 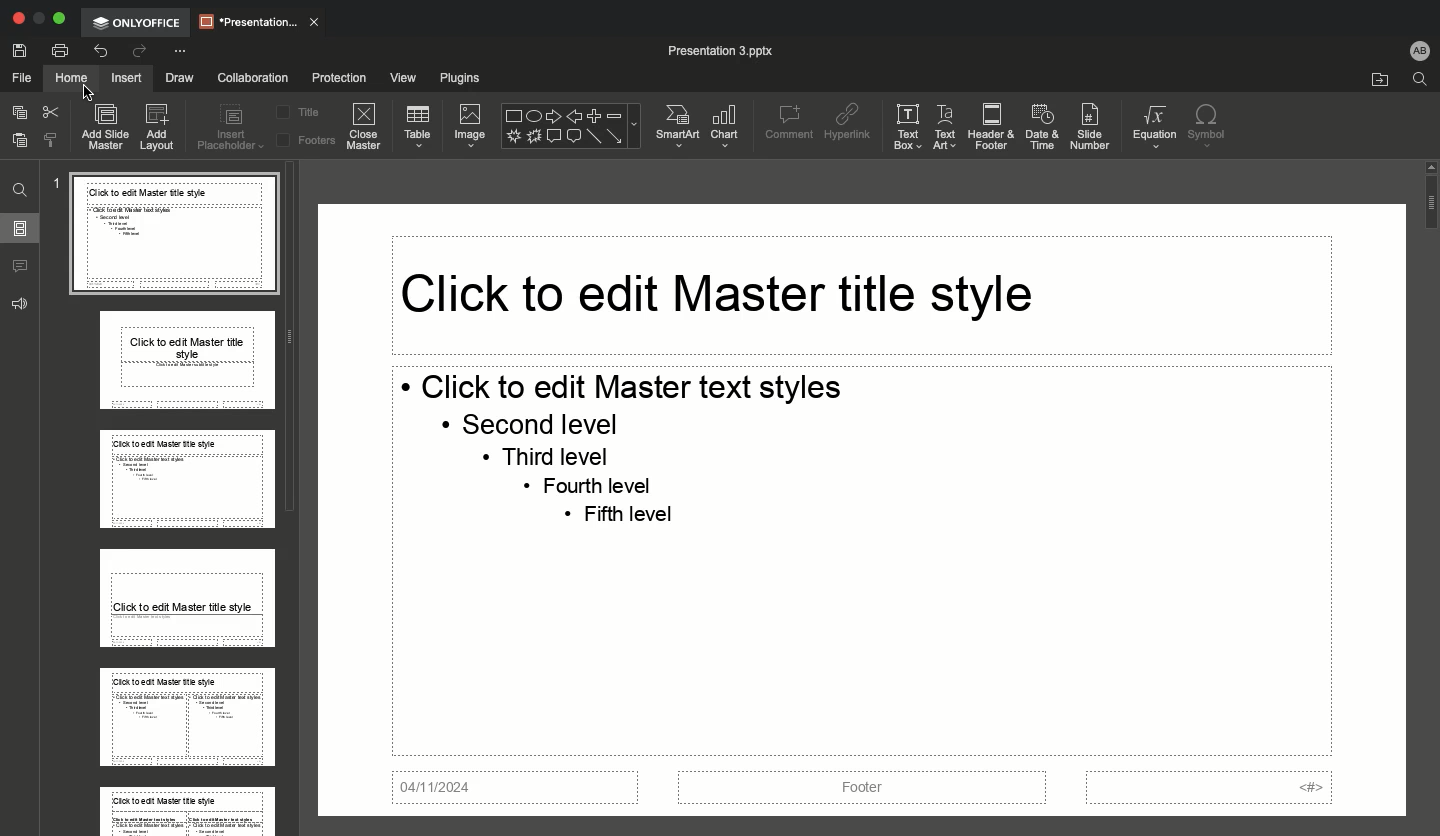 What do you see at coordinates (617, 113) in the screenshot?
I see `Minus` at bounding box center [617, 113].